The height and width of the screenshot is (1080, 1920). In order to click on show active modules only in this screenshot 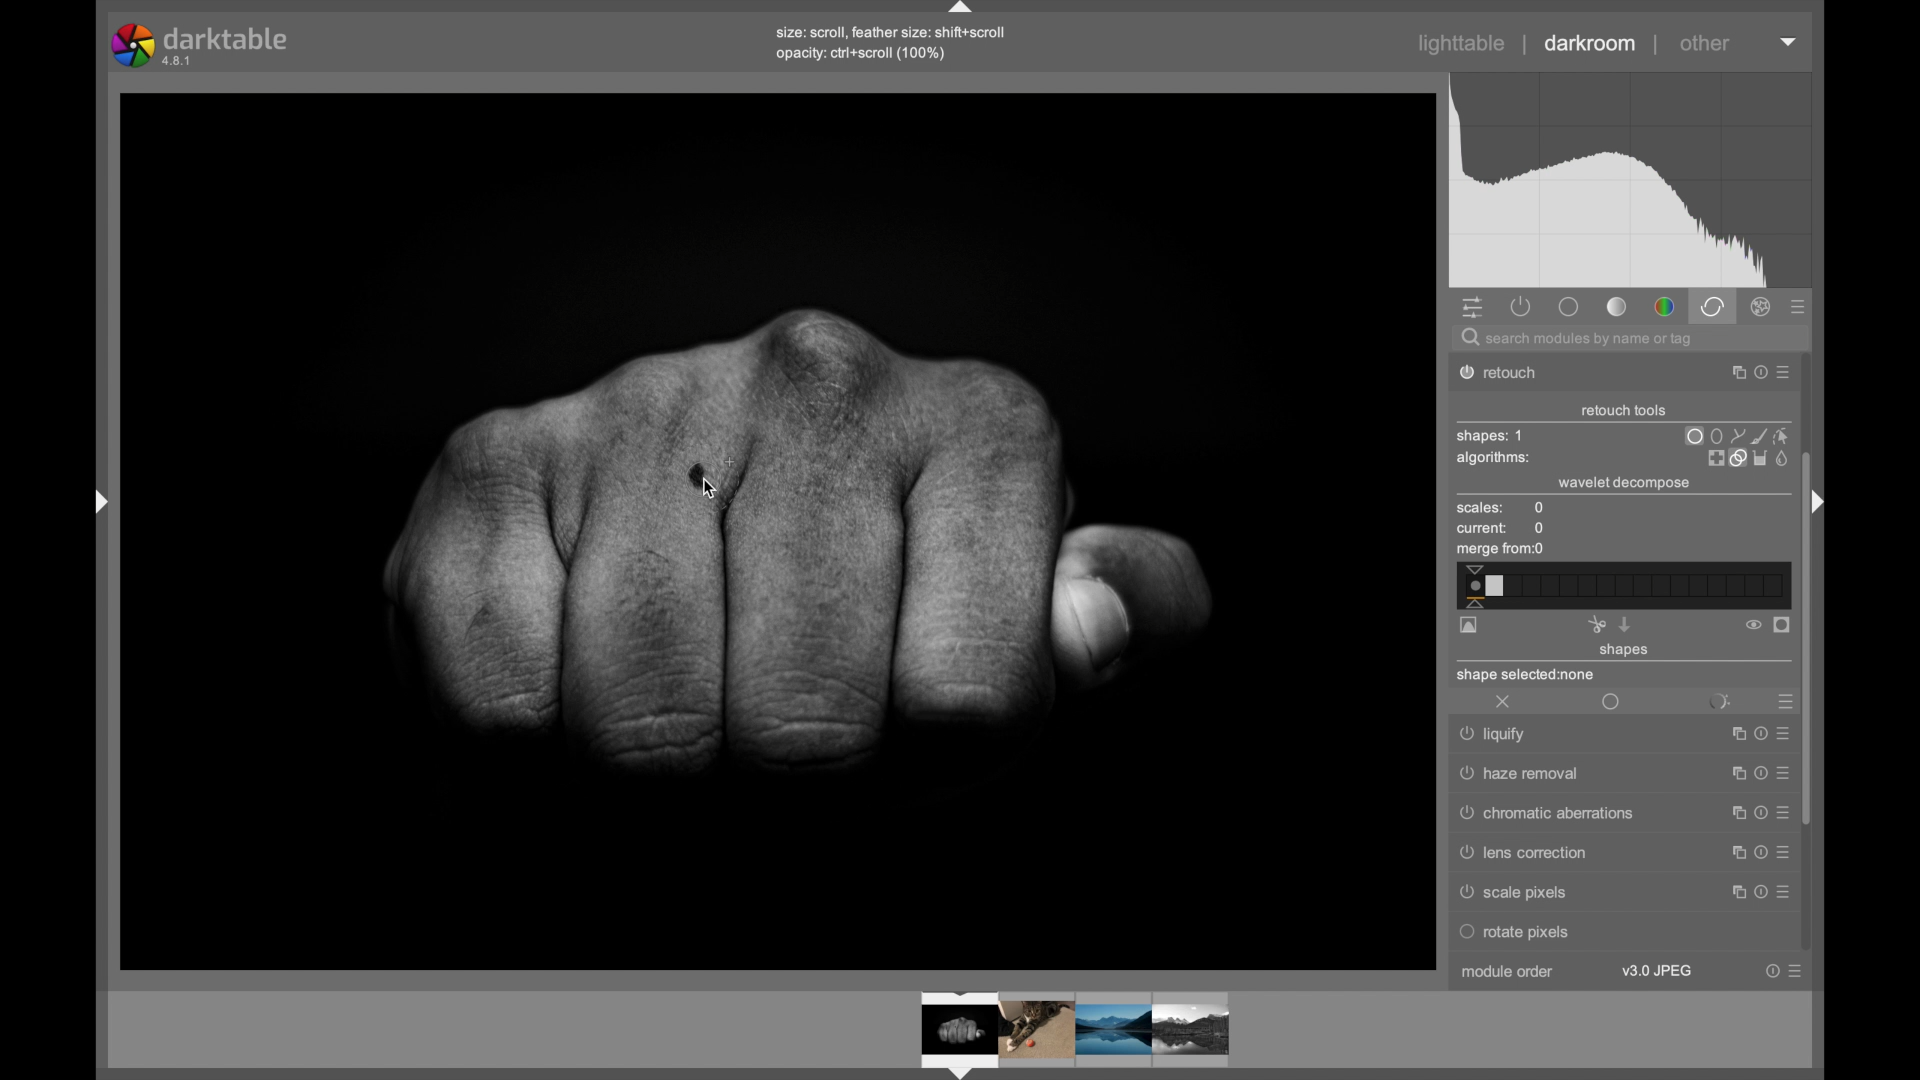, I will do `click(1522, 306)`.